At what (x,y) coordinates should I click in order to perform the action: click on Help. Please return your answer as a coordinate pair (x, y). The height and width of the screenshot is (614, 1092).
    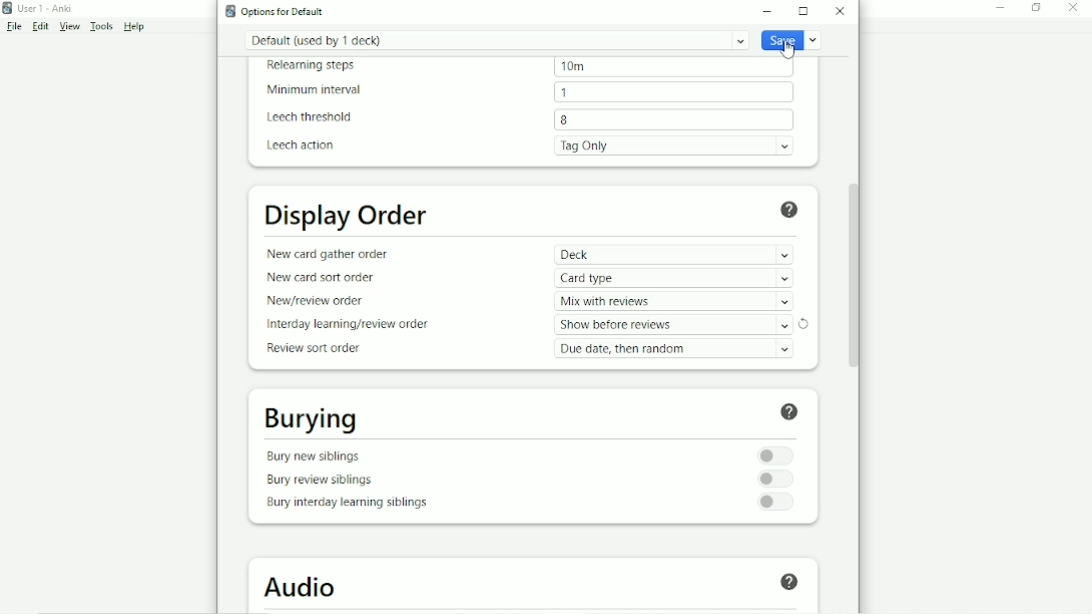
    Looking at the image, I should click on (787, 583).